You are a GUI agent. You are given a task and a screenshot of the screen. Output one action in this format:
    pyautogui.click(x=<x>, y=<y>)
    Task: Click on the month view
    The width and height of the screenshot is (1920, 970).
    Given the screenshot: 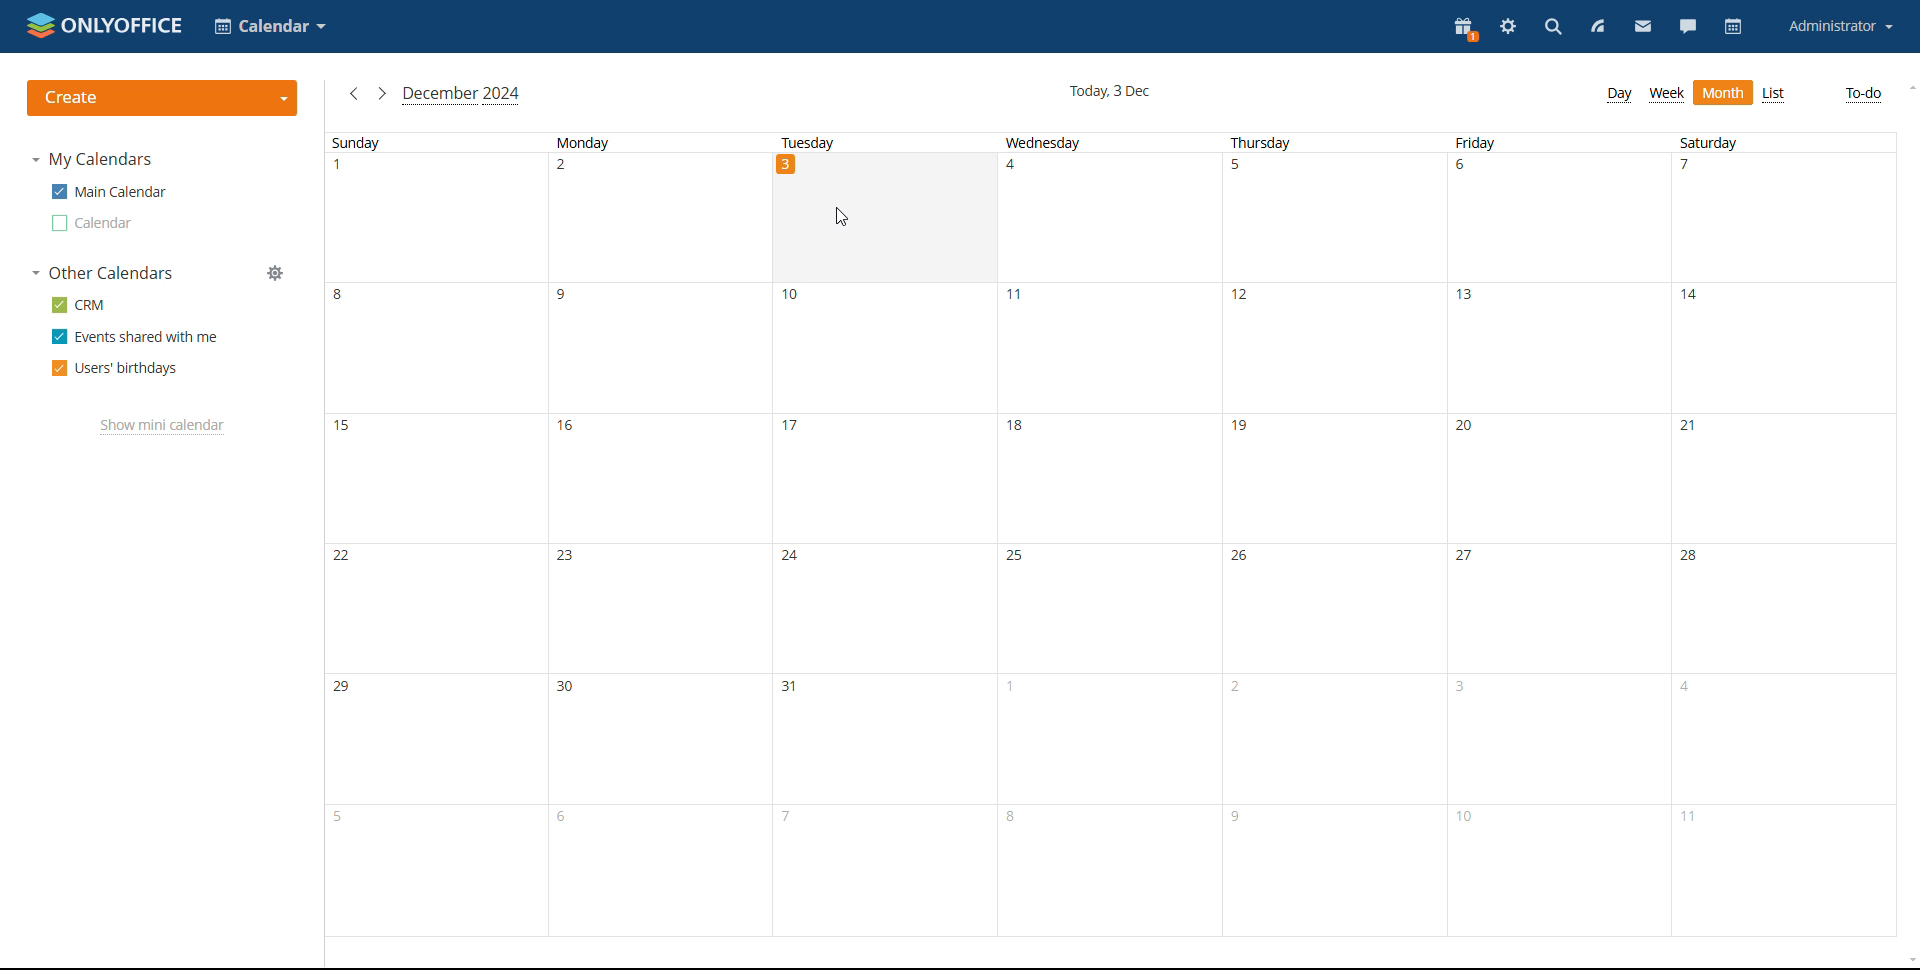 What is the action you would take?
    pyautogui.click(x=1724, y=93)
    